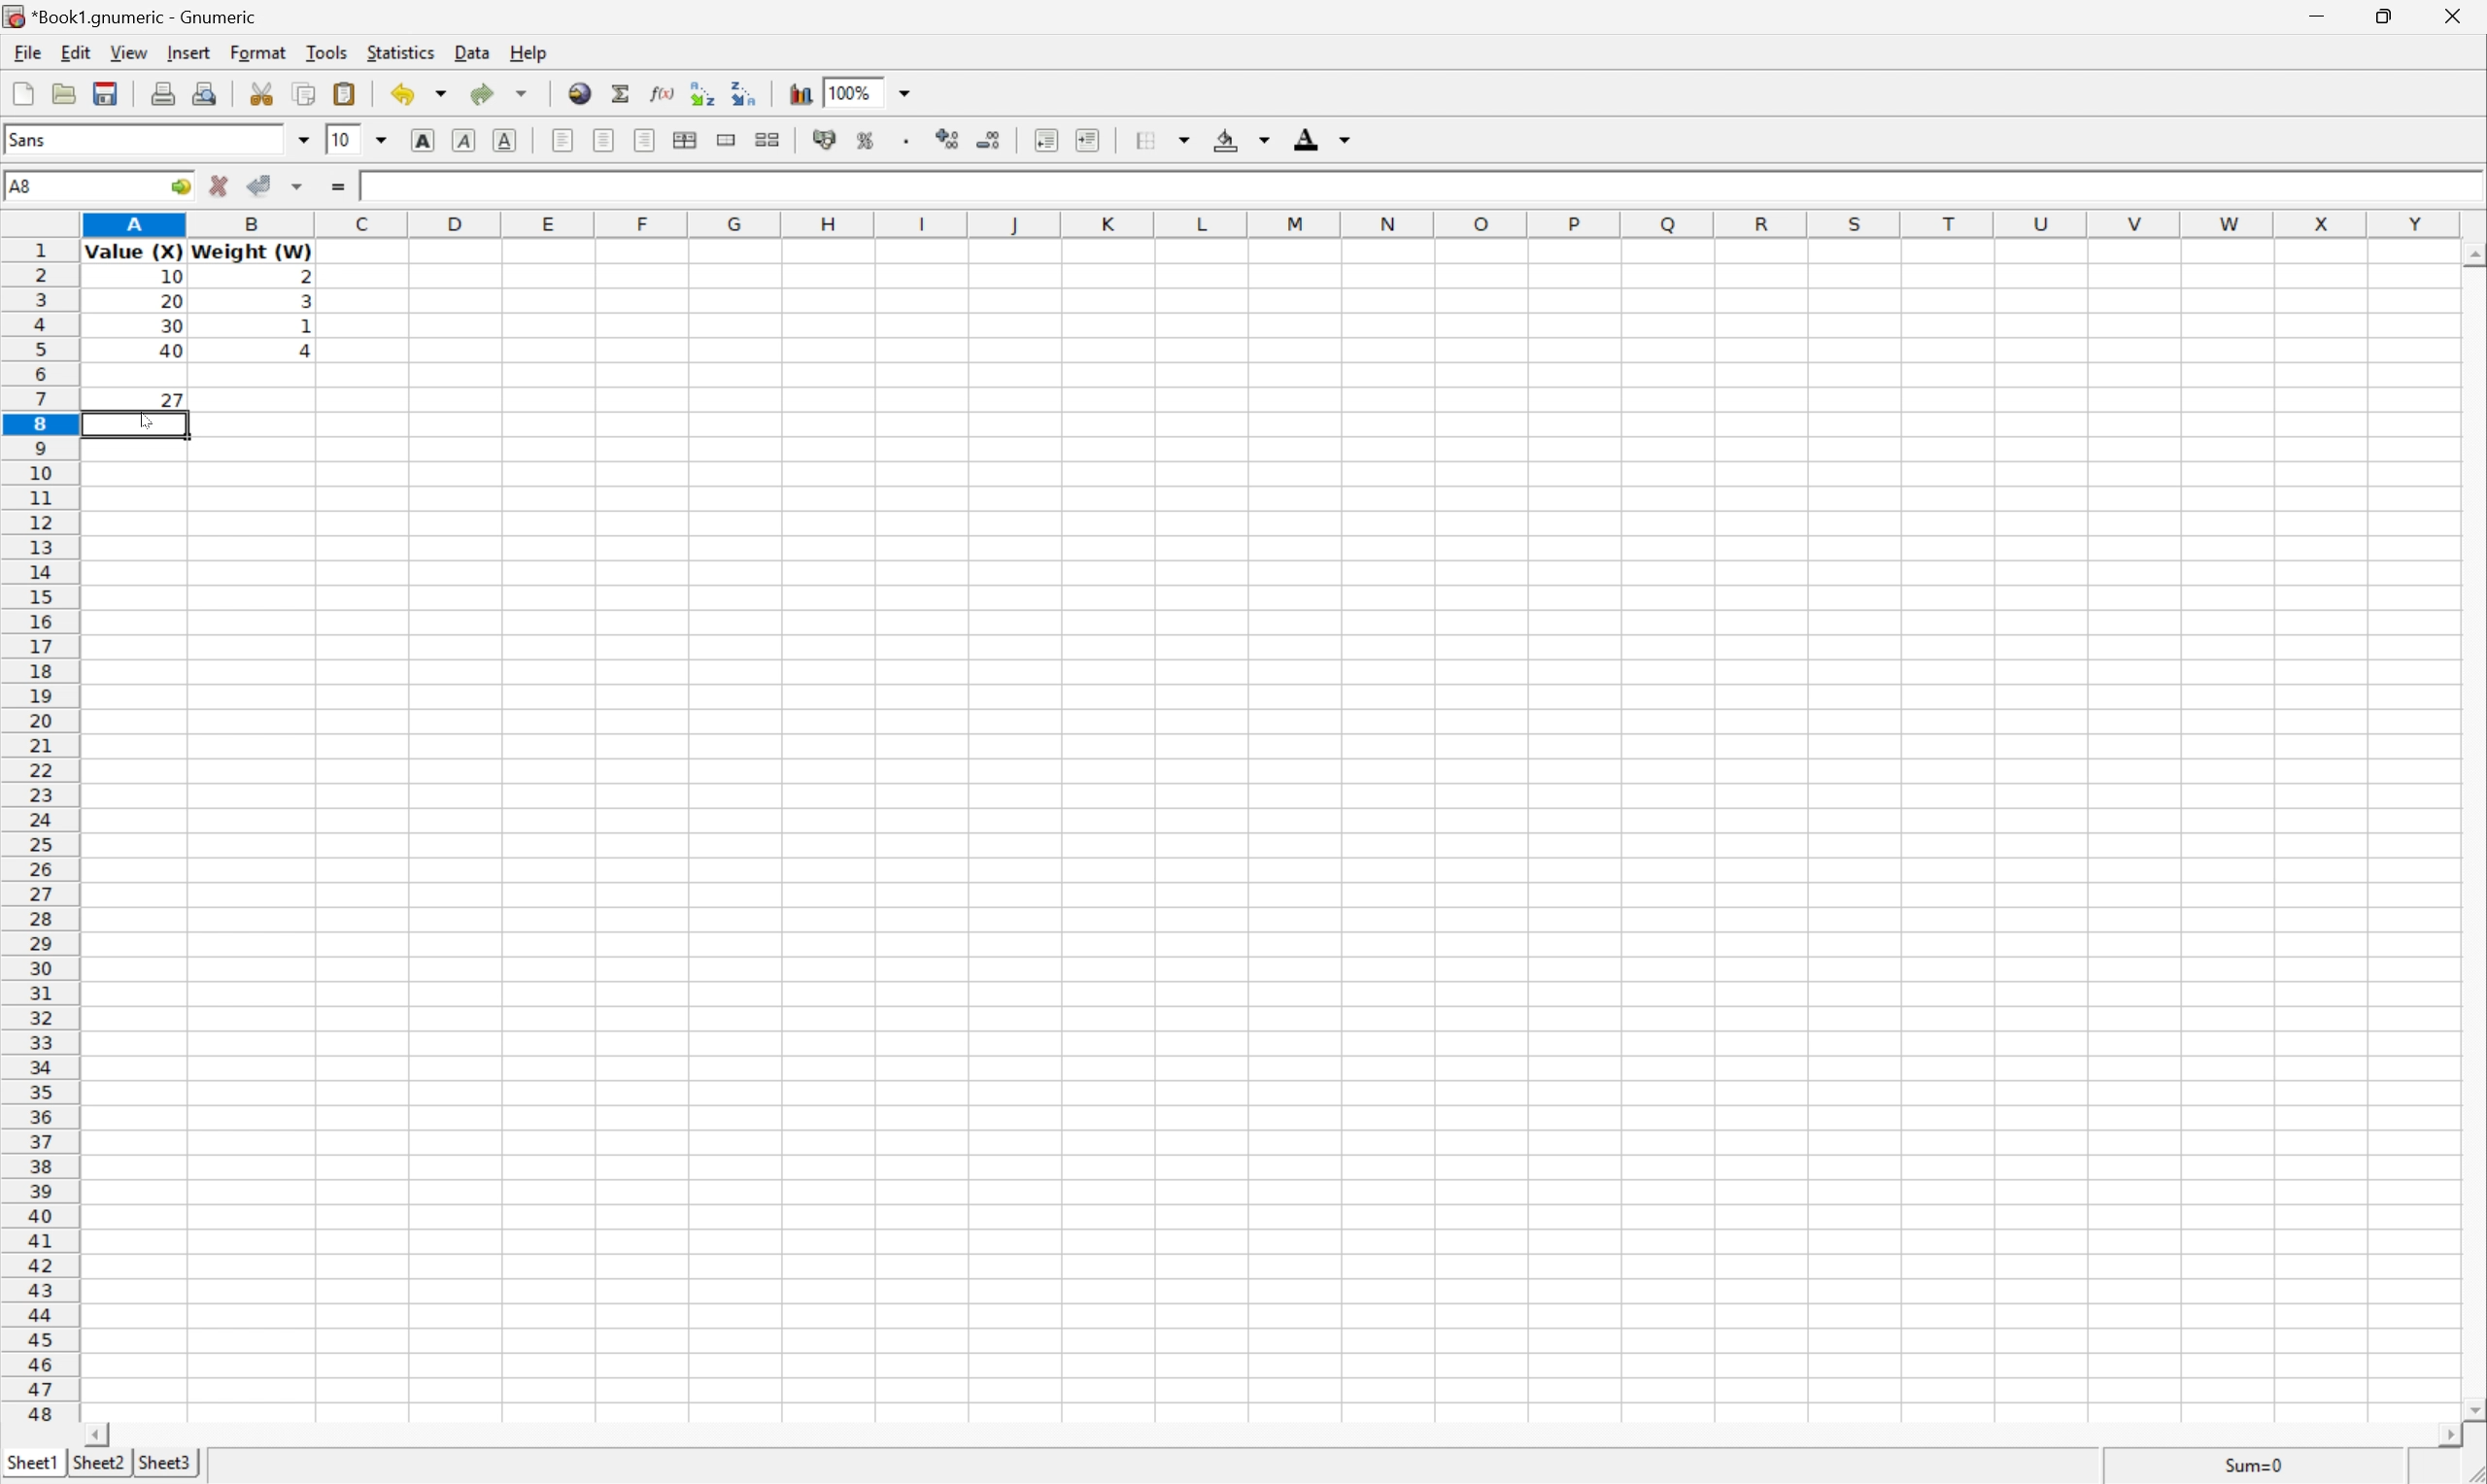 The width and height of the screenshot is (2487, 1484). Describe the element at coordinates (2383, 16) in the screenshot. I see `Restore Down` at that location.